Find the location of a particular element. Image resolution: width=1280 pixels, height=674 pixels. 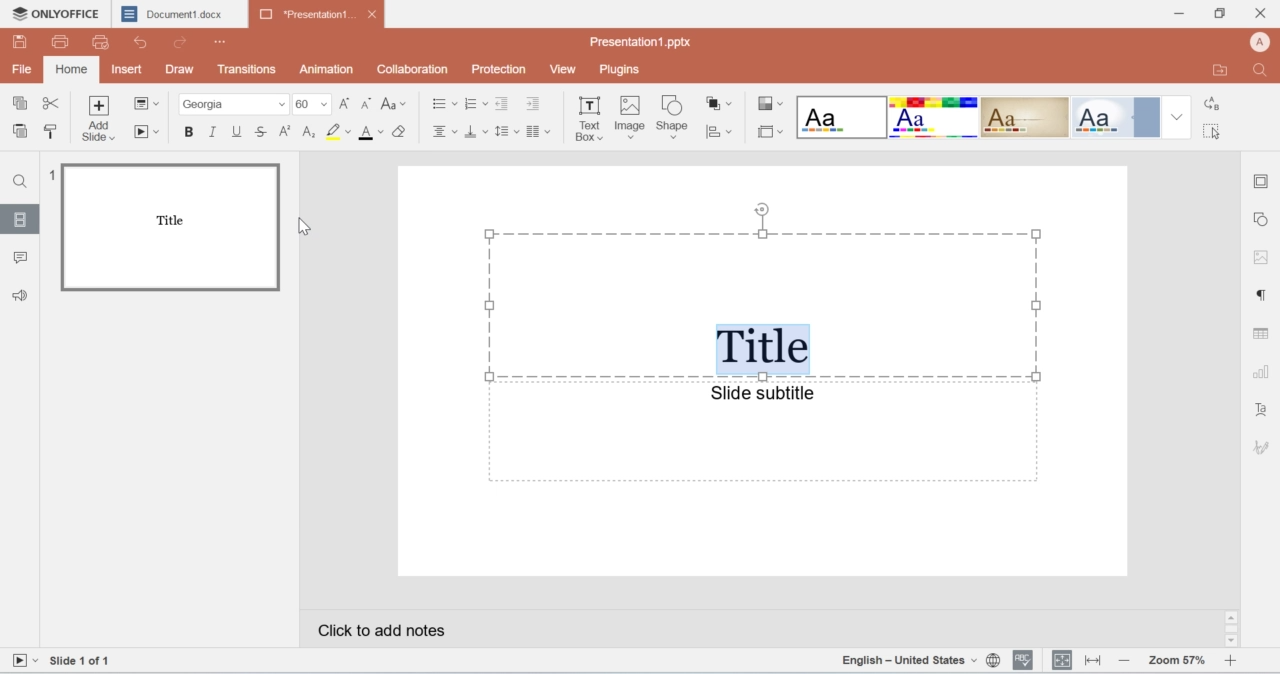

save is located at coordinates (21, 41).